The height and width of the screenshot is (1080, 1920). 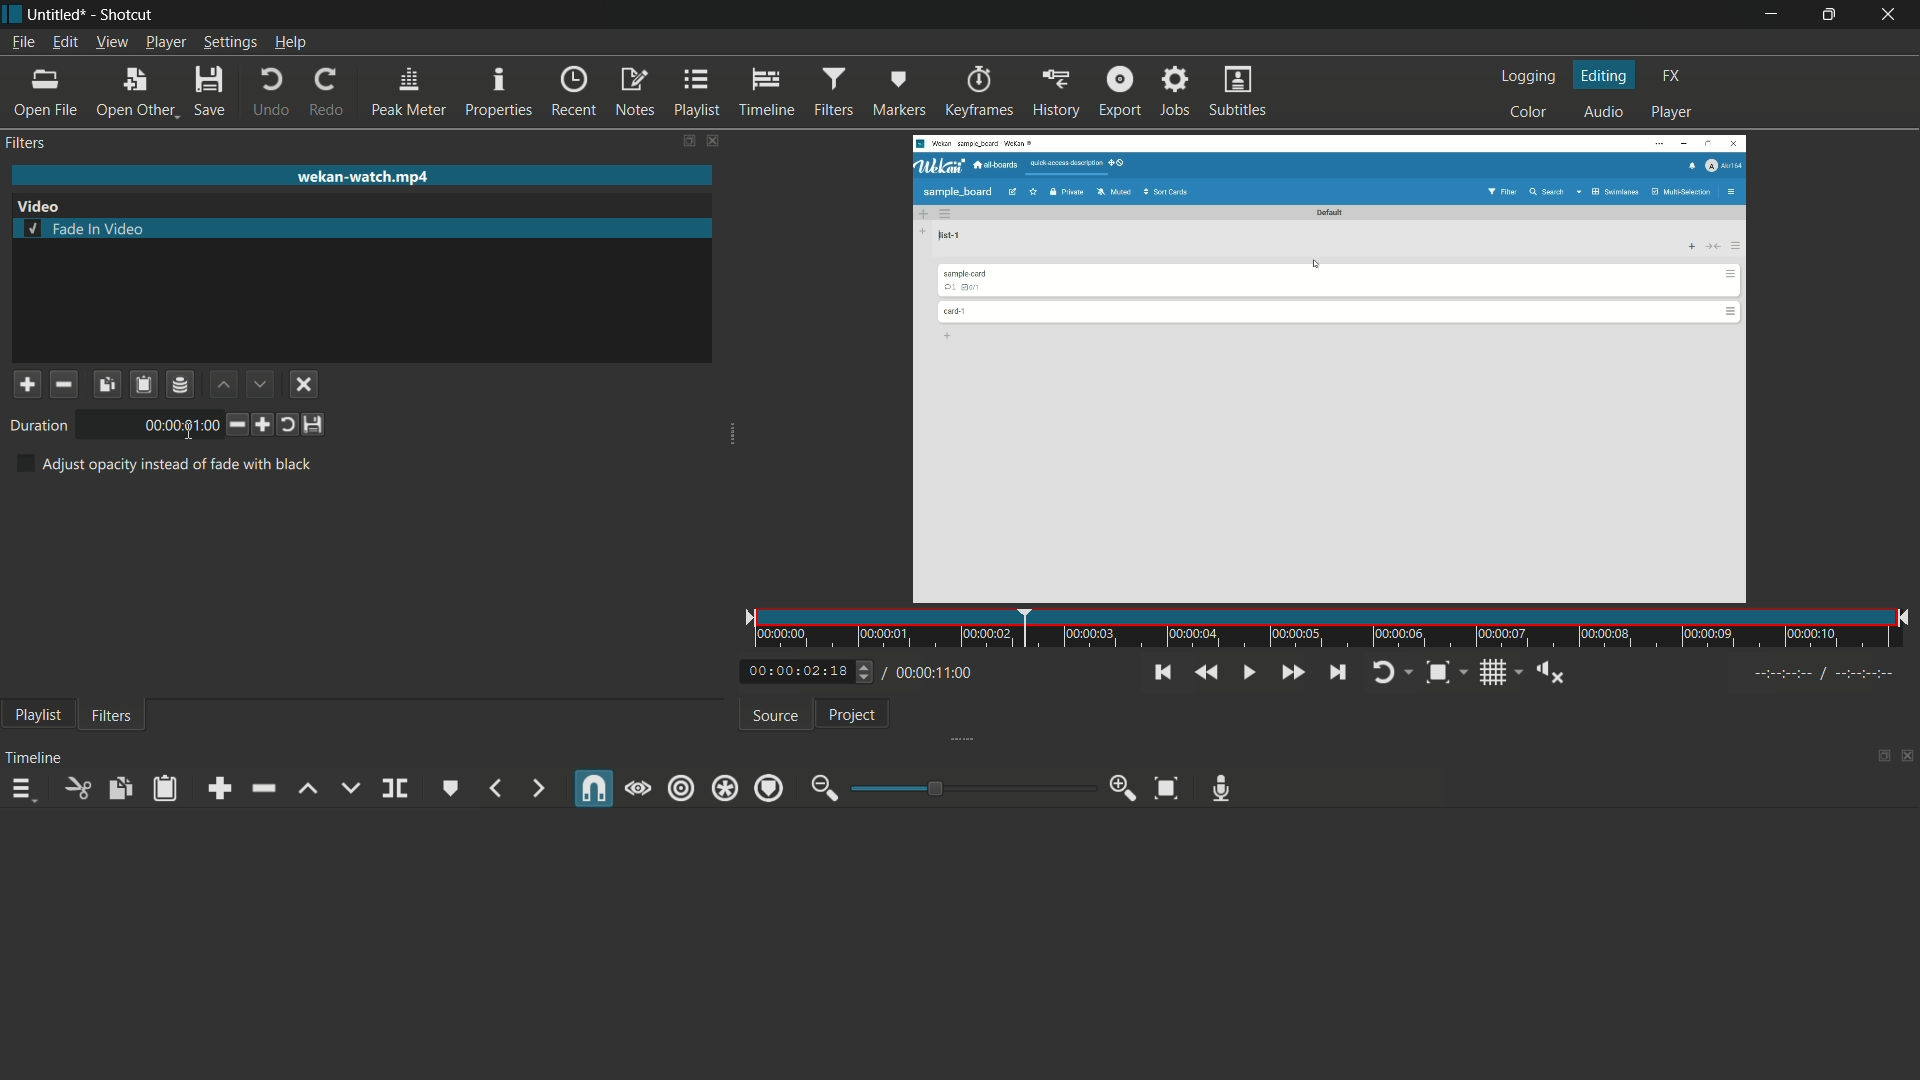 I want to click on timeline, so click(x=34, y=758).